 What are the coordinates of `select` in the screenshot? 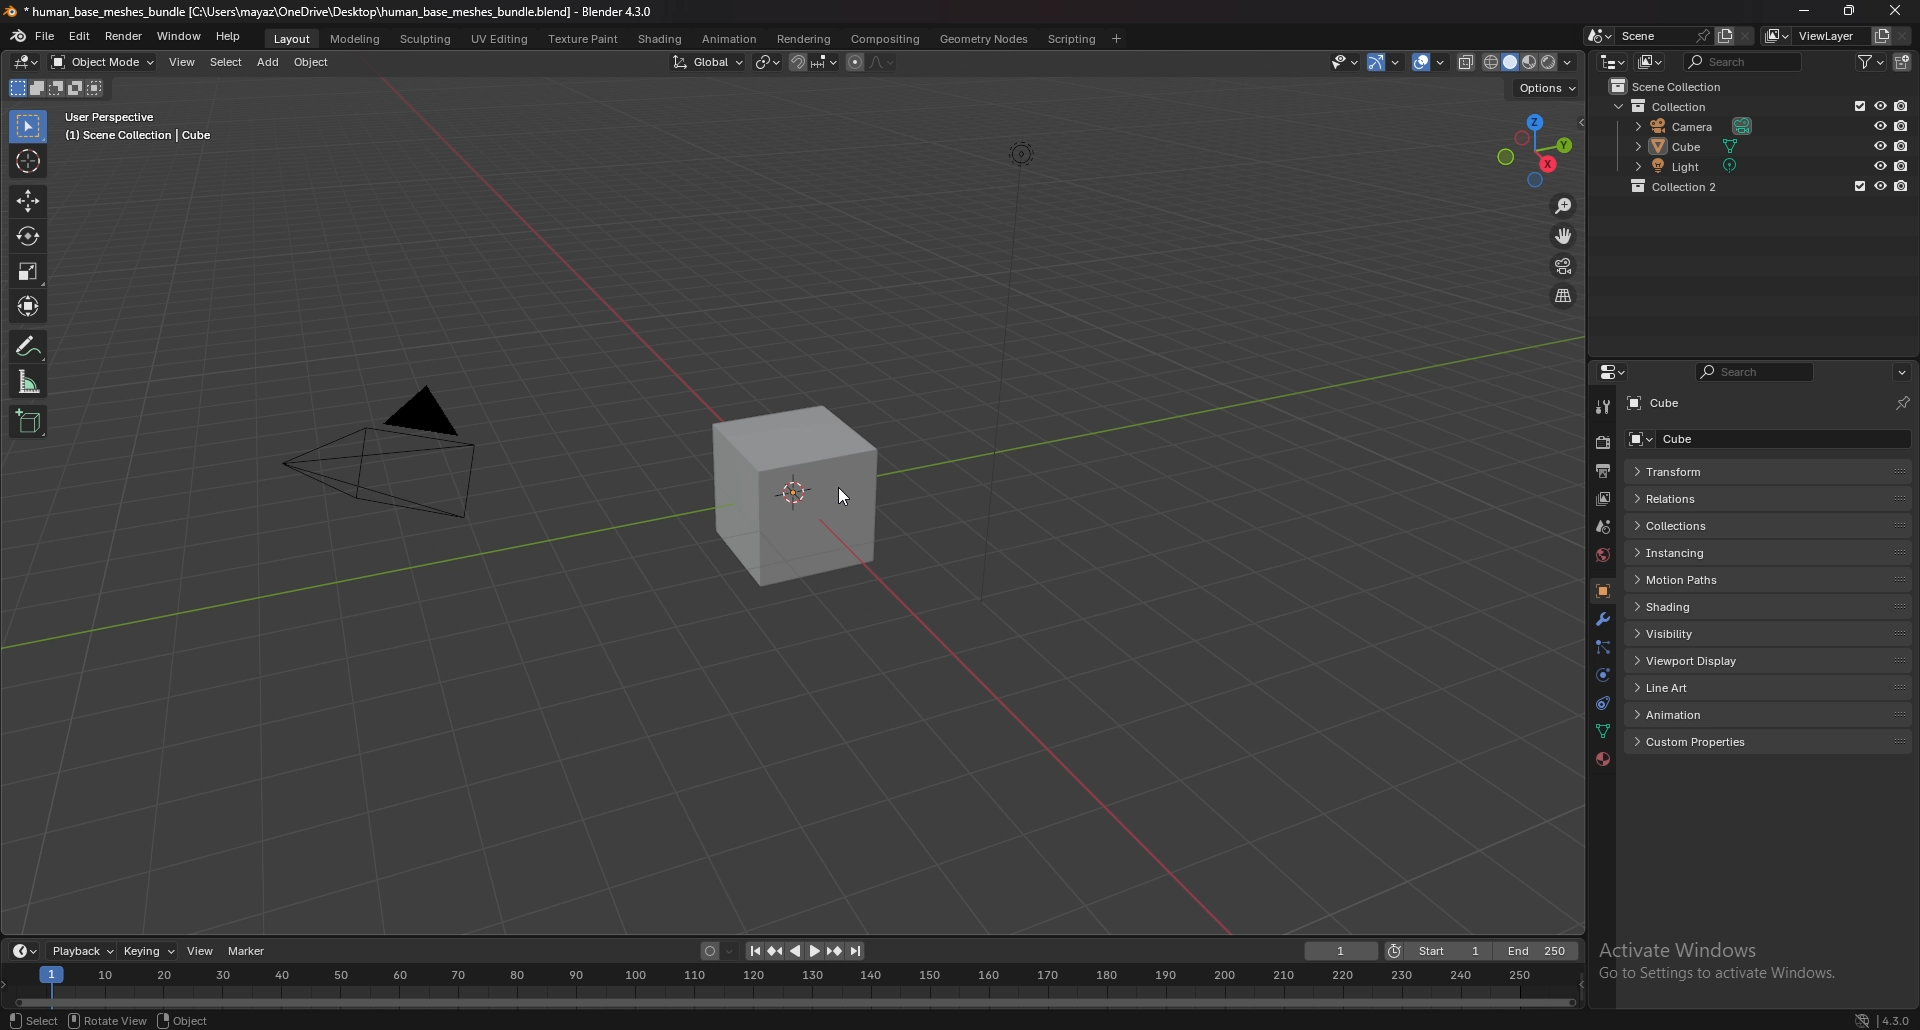 It's located at (30, 127).